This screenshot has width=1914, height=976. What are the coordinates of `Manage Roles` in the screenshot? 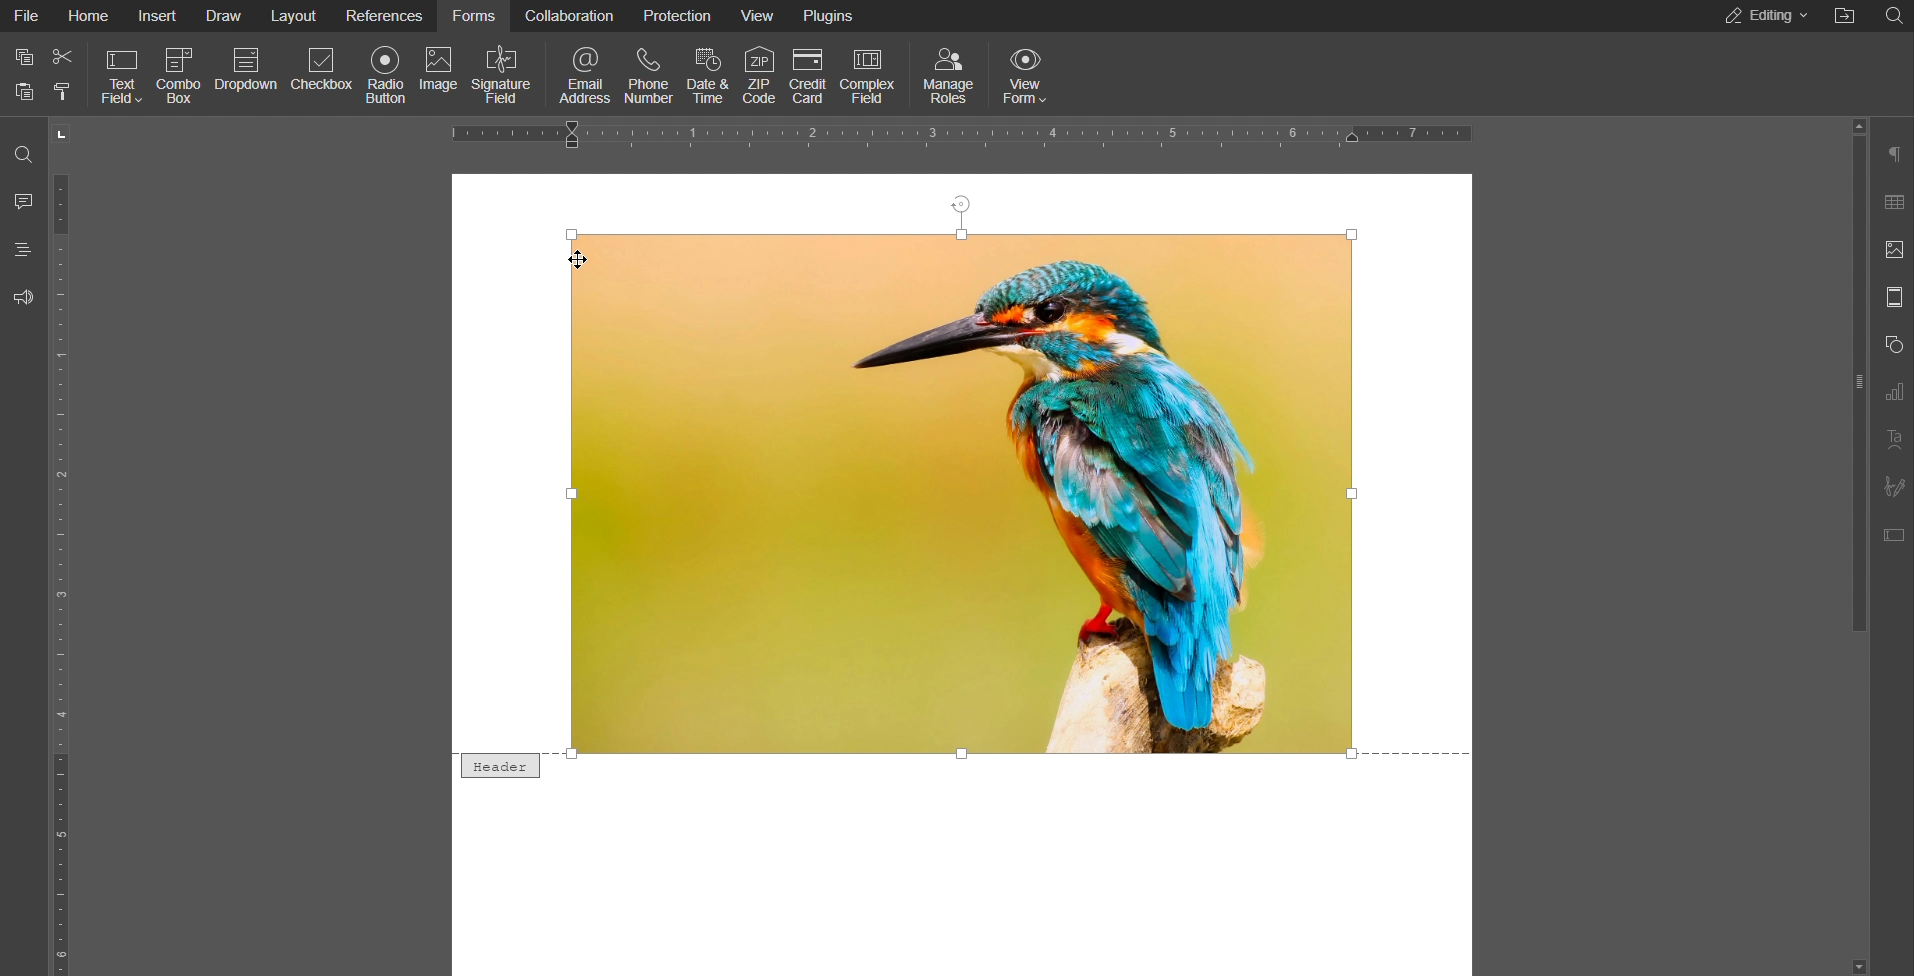 It's located at (949, 74).